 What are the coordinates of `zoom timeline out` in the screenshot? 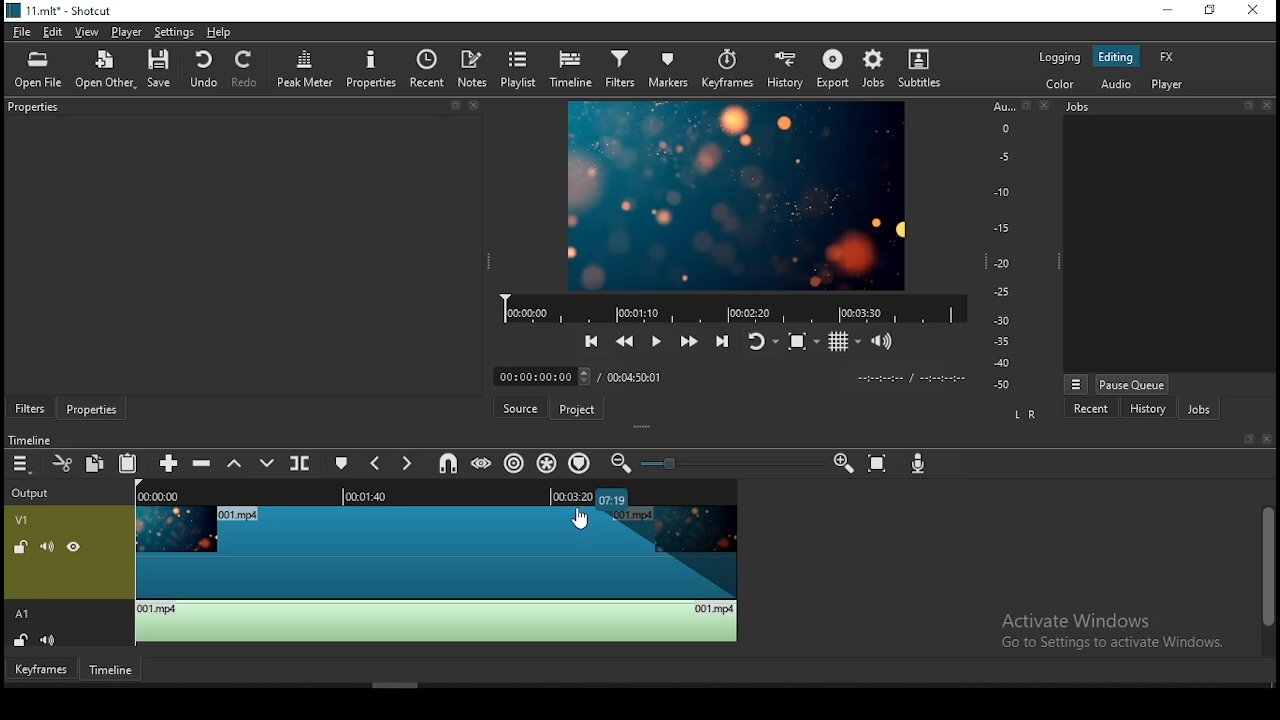 It's located at (622, 463).